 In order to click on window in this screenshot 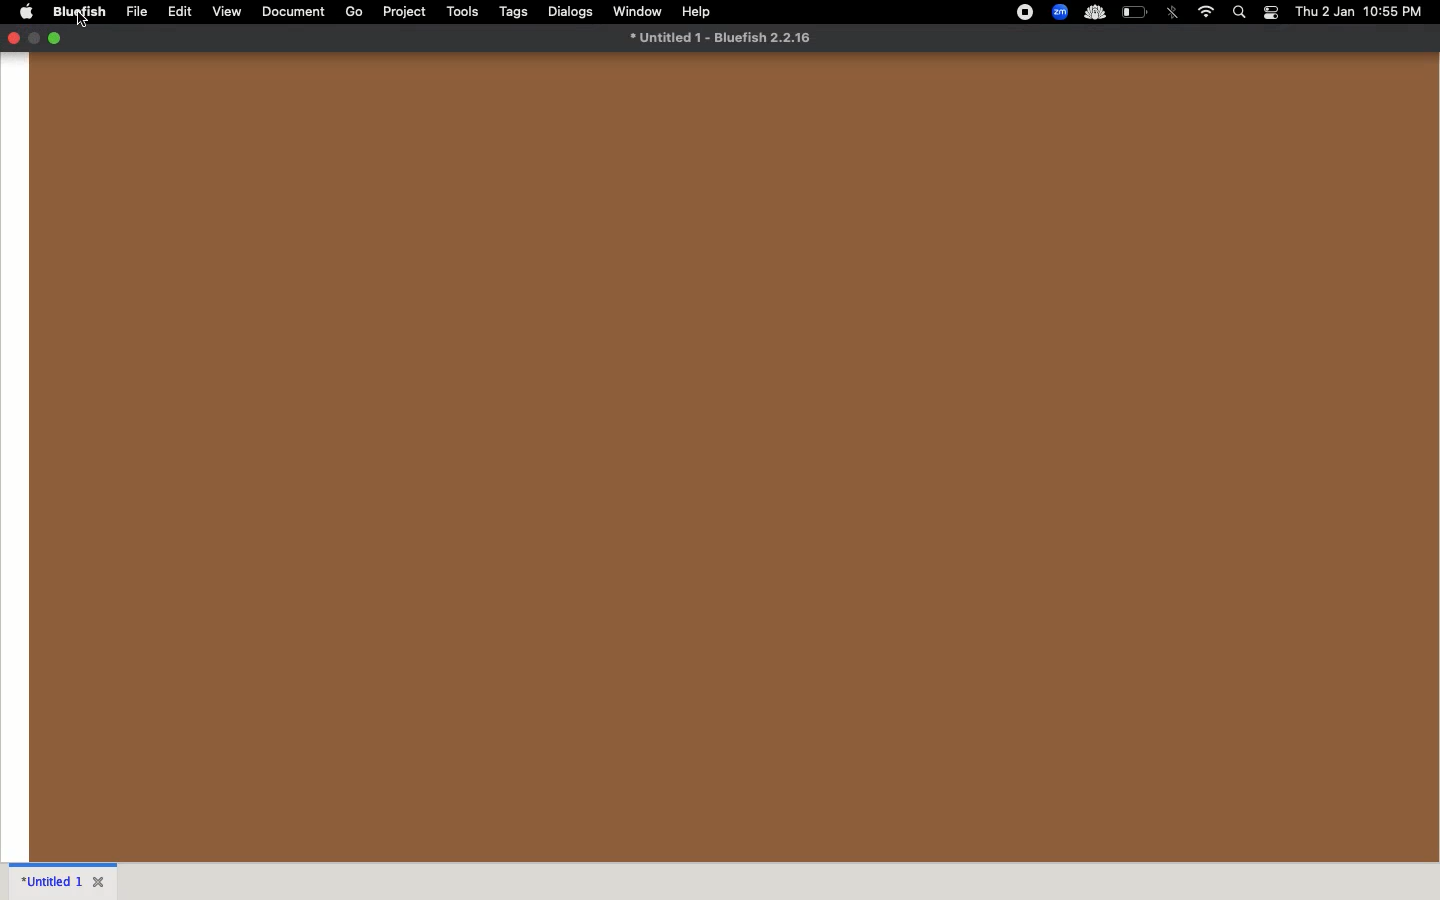, I will do `click(638, 10)`.